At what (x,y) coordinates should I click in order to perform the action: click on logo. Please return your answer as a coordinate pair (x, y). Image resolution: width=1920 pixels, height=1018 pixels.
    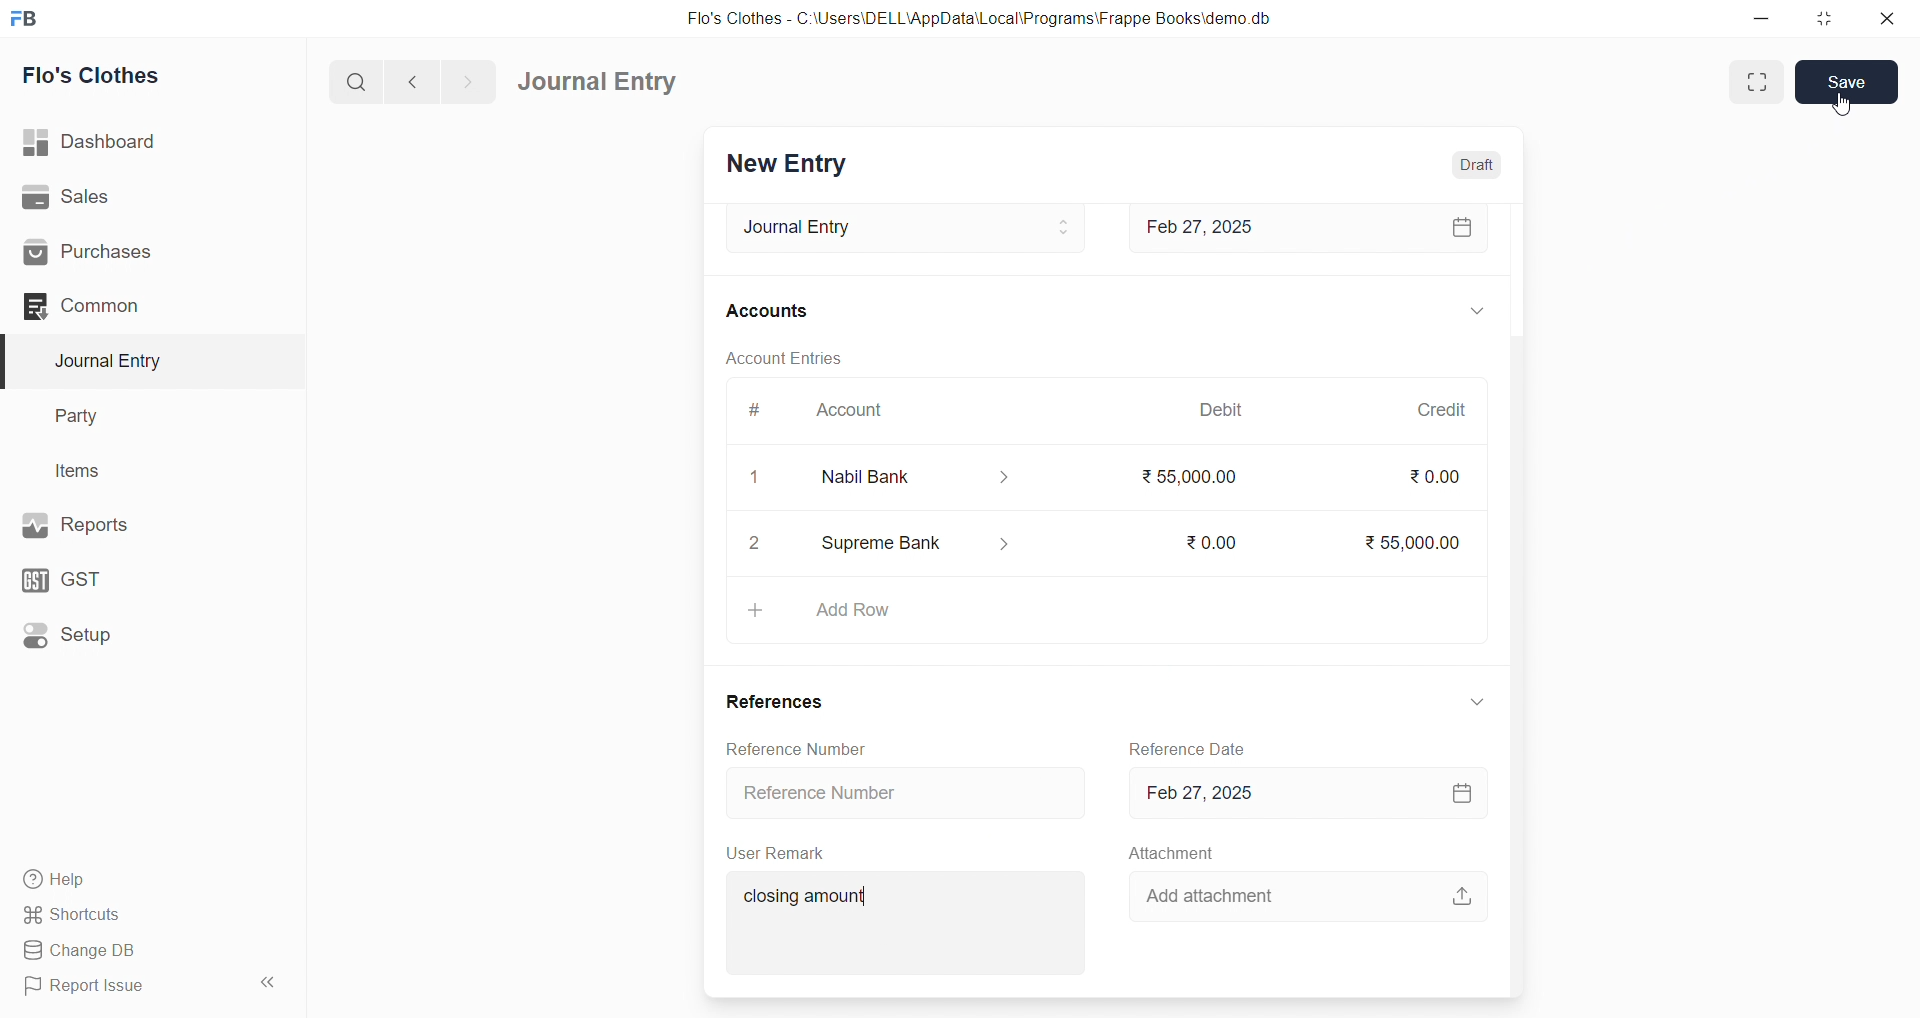
    Looking at the image, I should click on (31, 17).